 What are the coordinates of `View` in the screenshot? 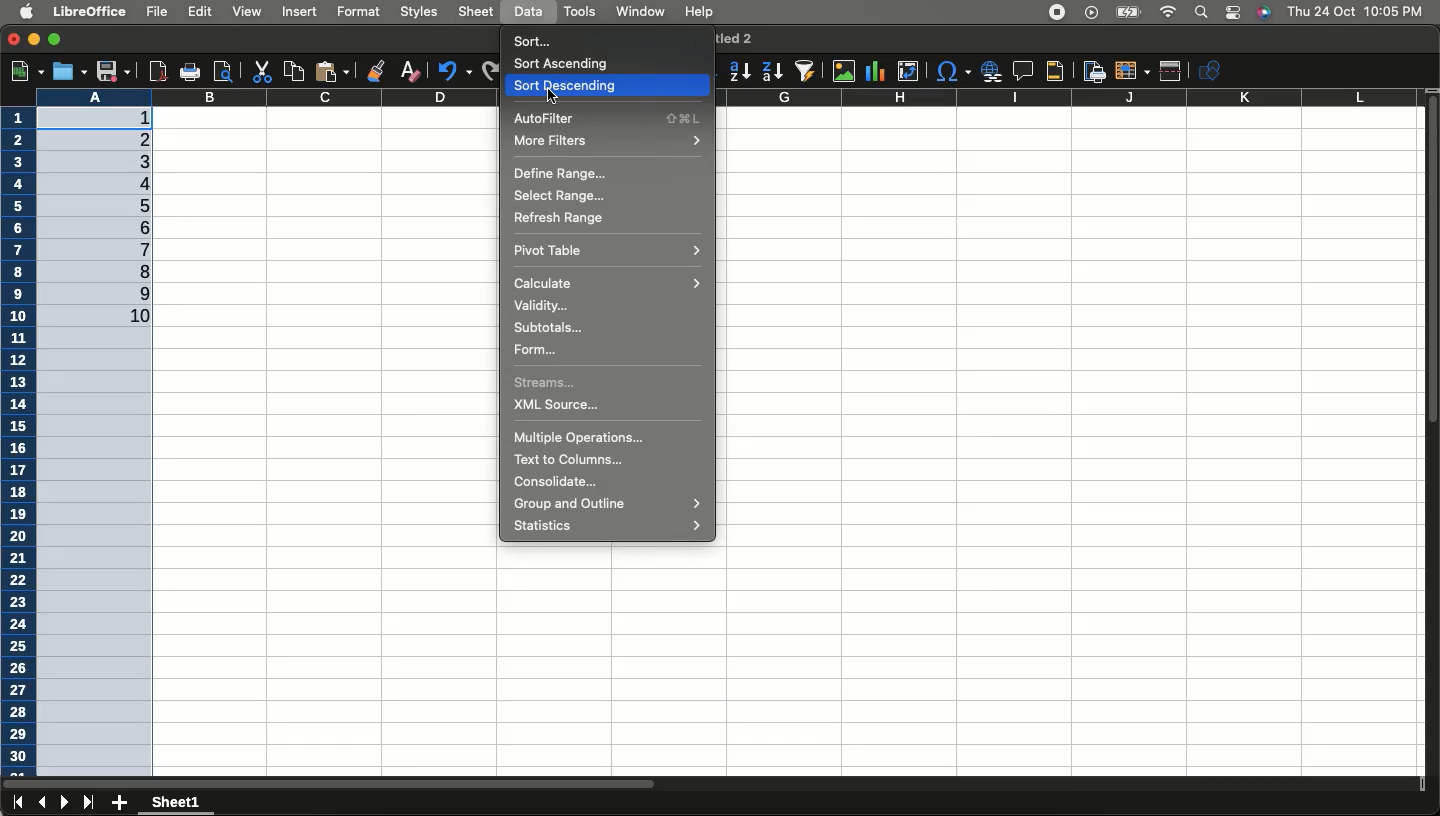 It's located at (247, 11).